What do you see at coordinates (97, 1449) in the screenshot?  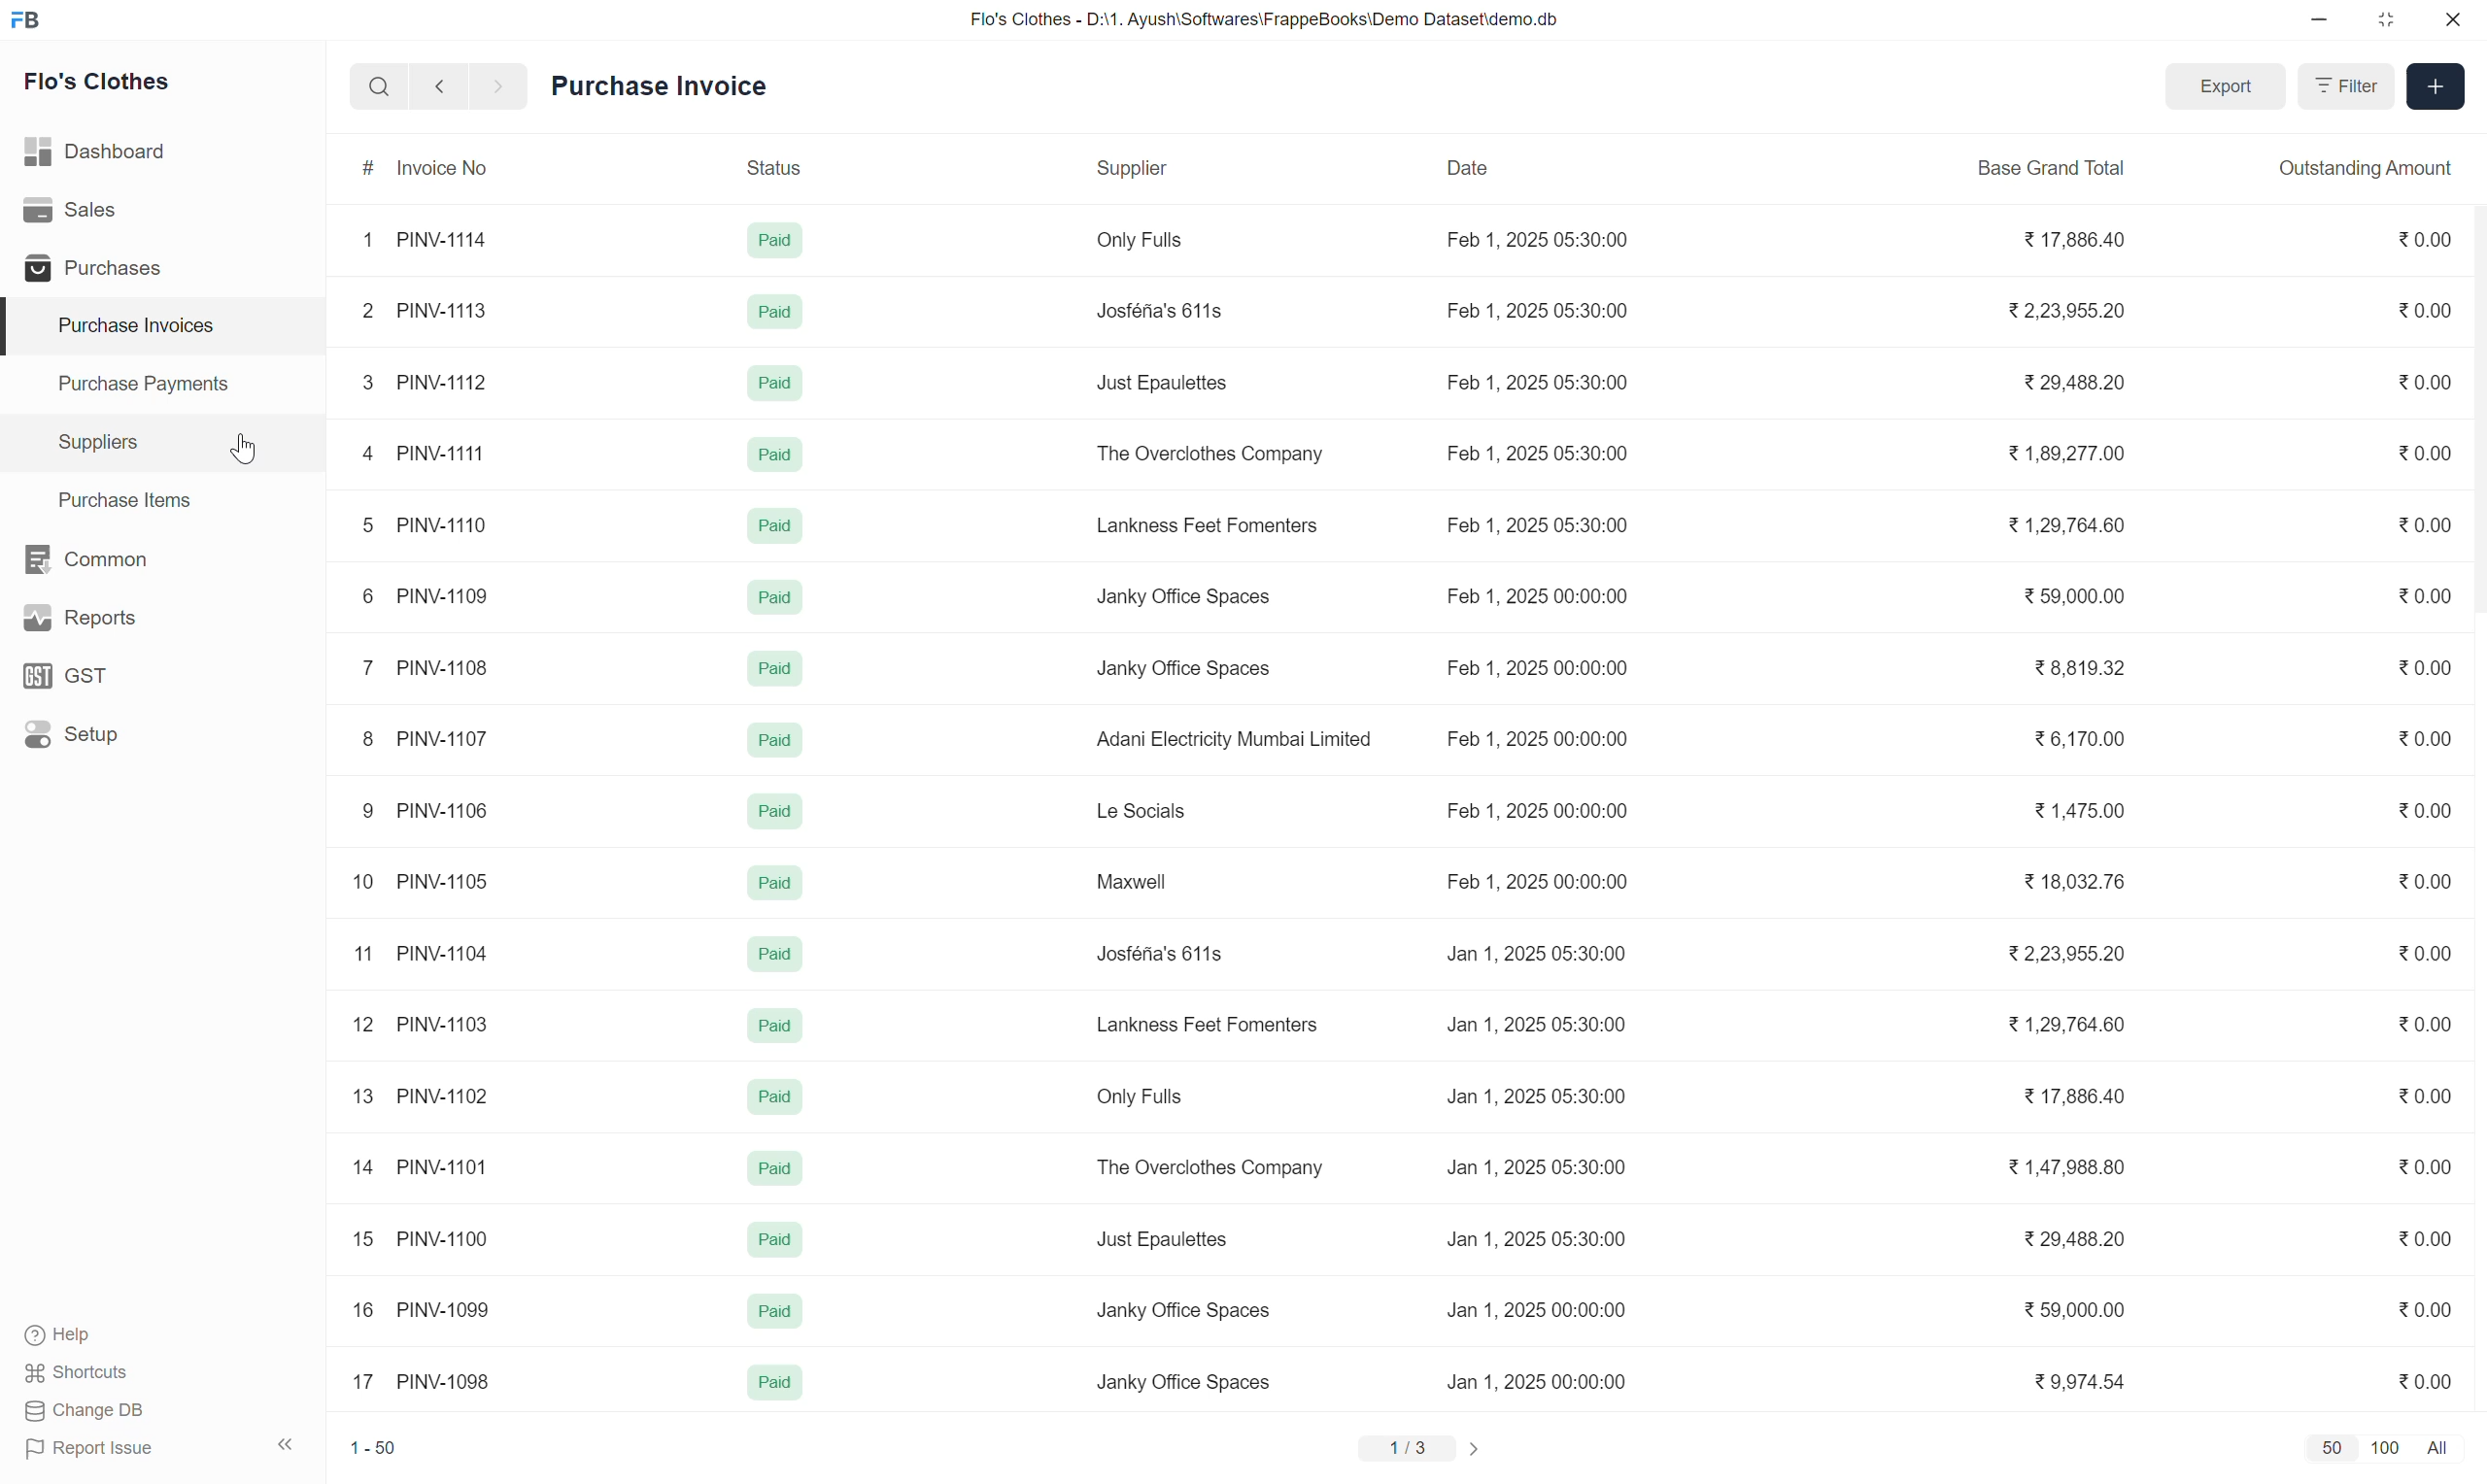 I see `Report issue` at bounding box center [97, 1449].